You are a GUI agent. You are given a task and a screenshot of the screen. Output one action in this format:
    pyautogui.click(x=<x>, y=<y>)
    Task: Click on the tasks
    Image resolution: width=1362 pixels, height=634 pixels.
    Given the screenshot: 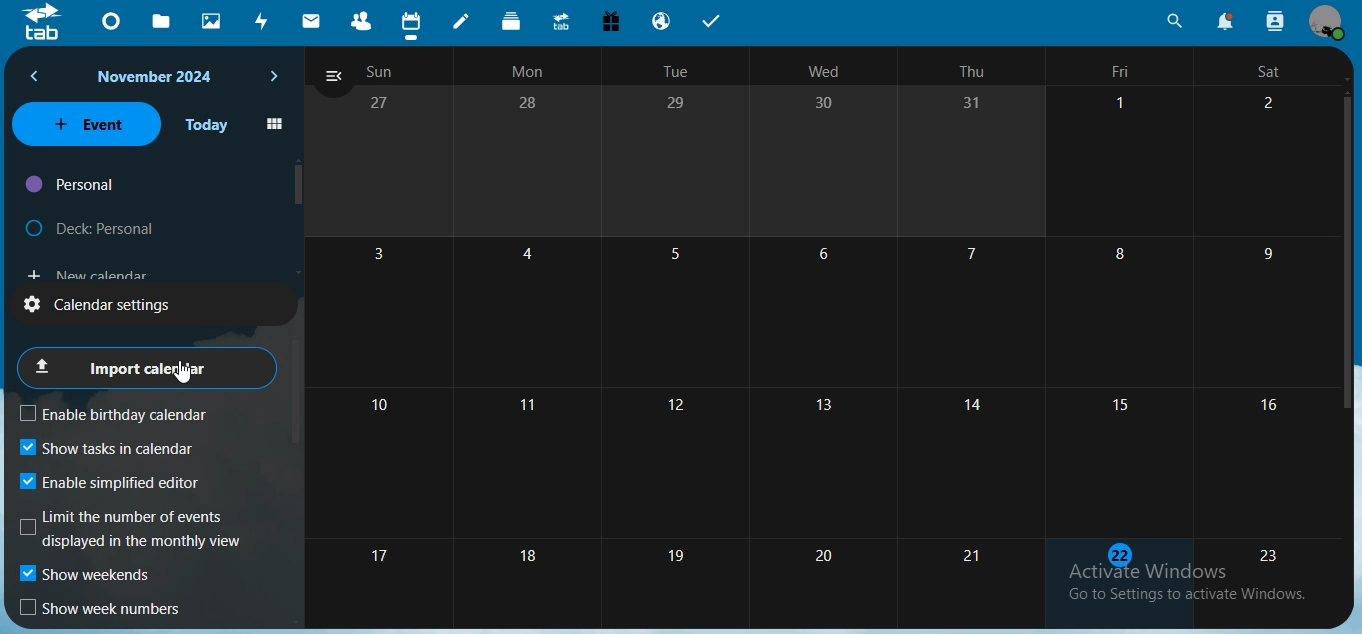 What is the action you would take?
    pyautogui.click(x=715, y=22)
    